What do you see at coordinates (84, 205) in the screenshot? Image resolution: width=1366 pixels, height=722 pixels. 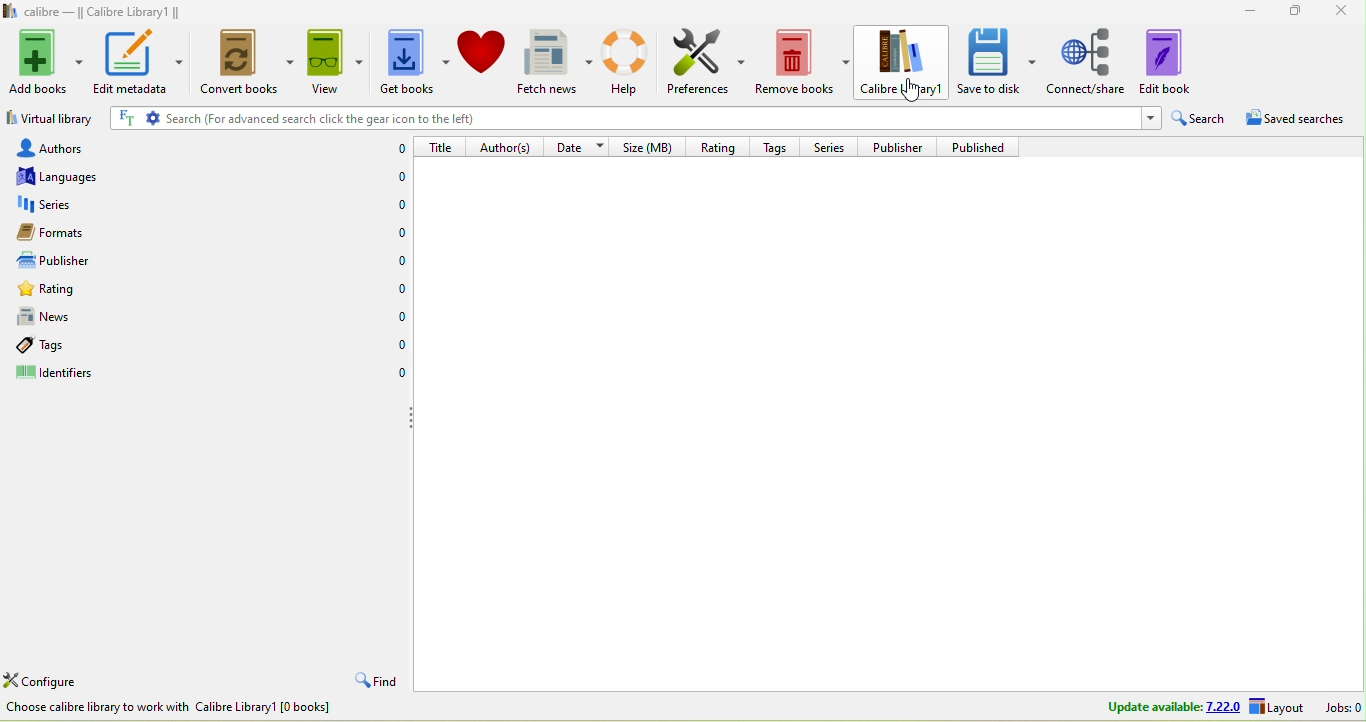 I see `series` at bounding box center [84, 205].